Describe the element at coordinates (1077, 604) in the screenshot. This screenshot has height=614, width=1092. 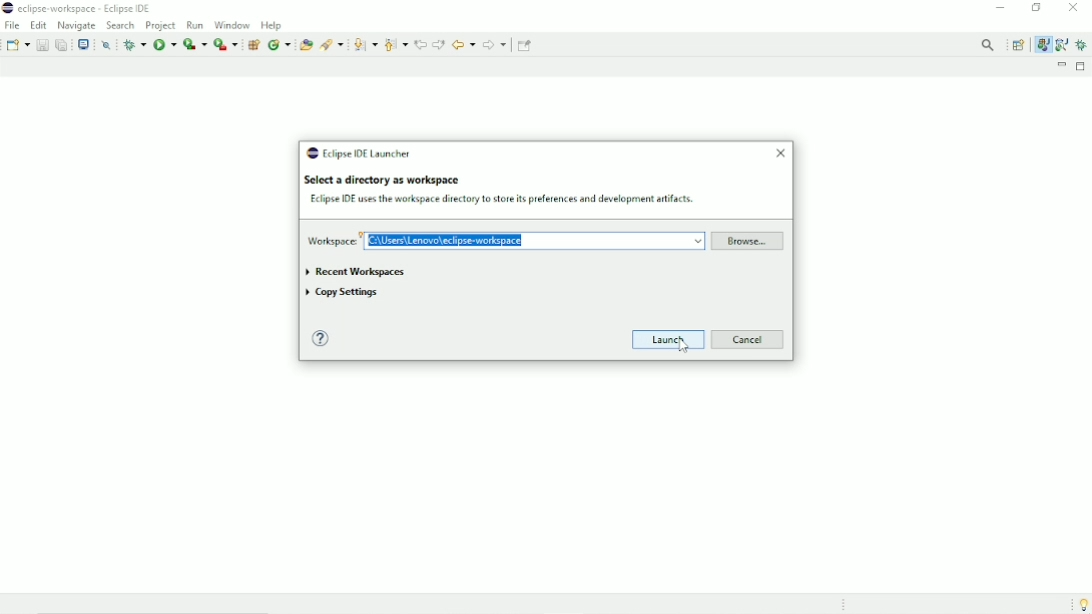
I see `Tip` at that location.